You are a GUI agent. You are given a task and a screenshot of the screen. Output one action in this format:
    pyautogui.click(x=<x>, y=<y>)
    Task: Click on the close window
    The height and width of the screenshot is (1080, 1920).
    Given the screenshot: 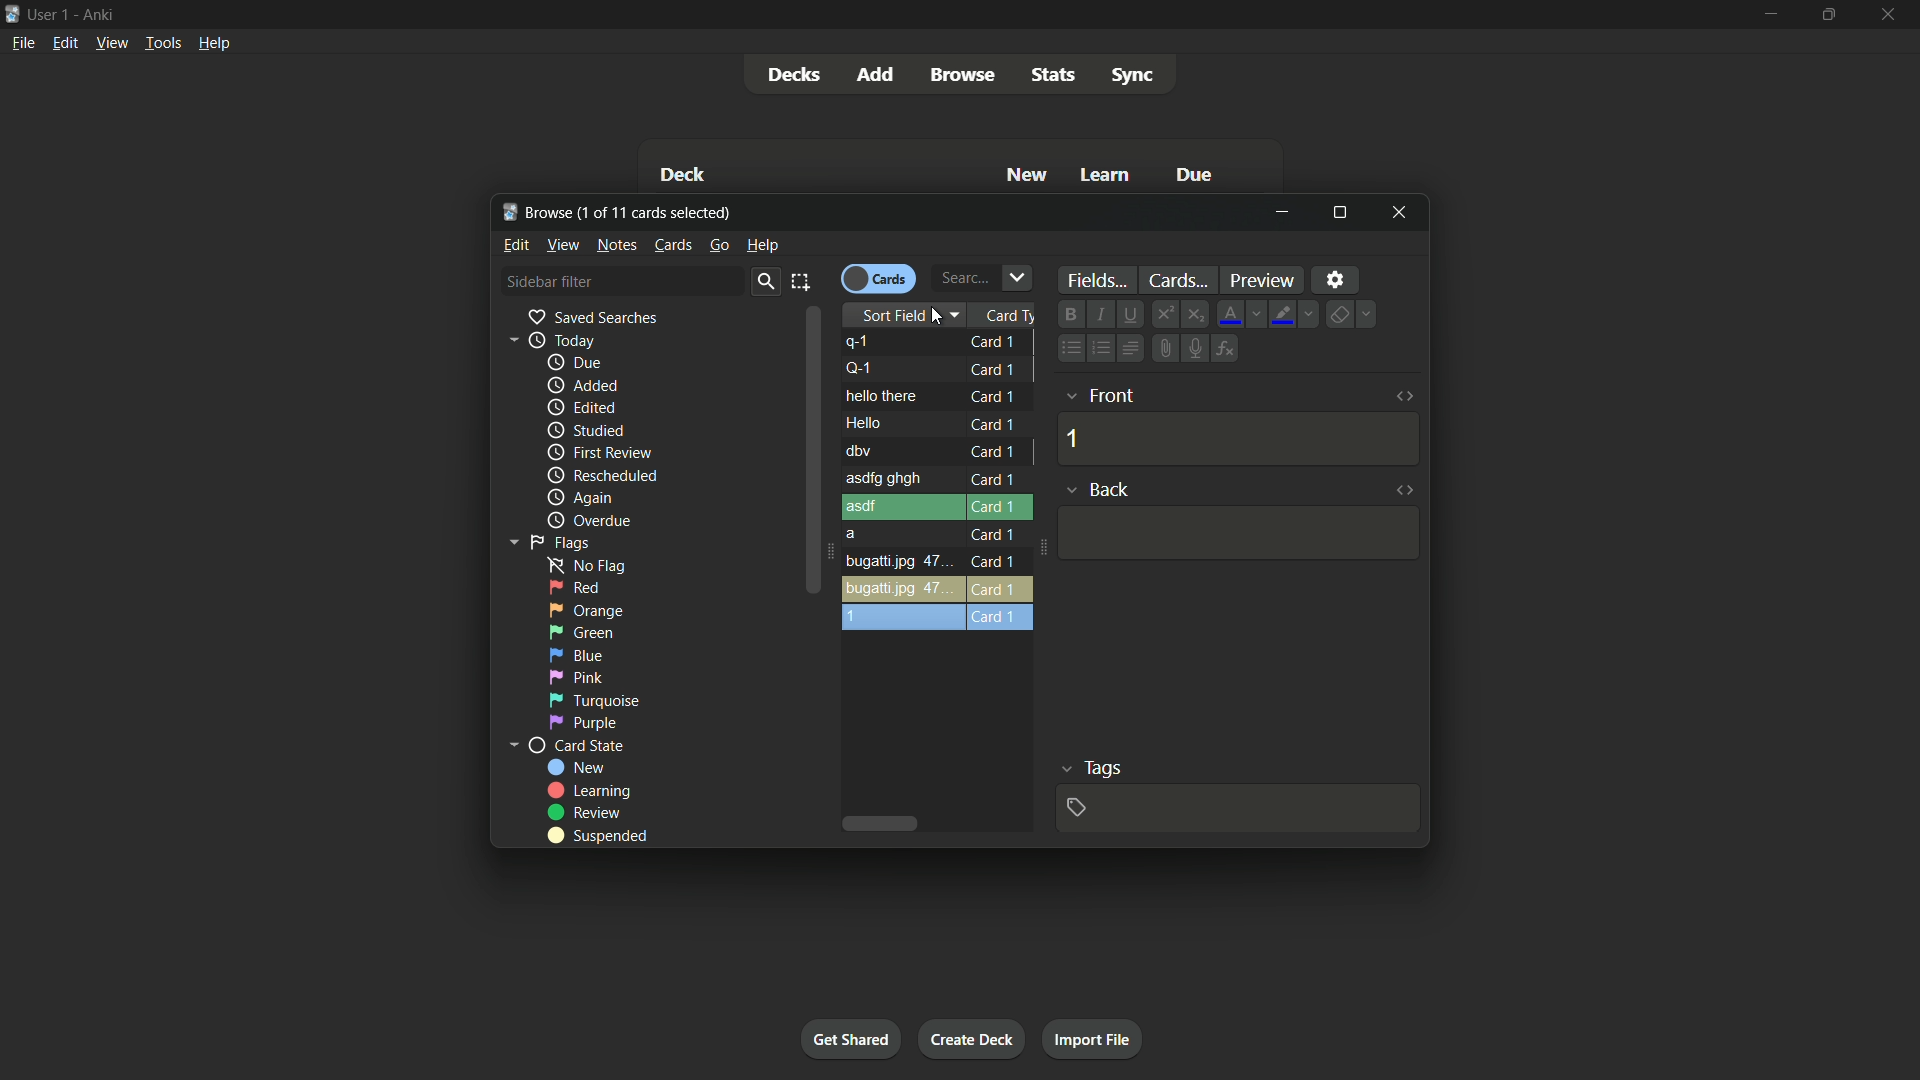 What is the action you would take?
    pyautogui.click(x=1400, y=214)
    